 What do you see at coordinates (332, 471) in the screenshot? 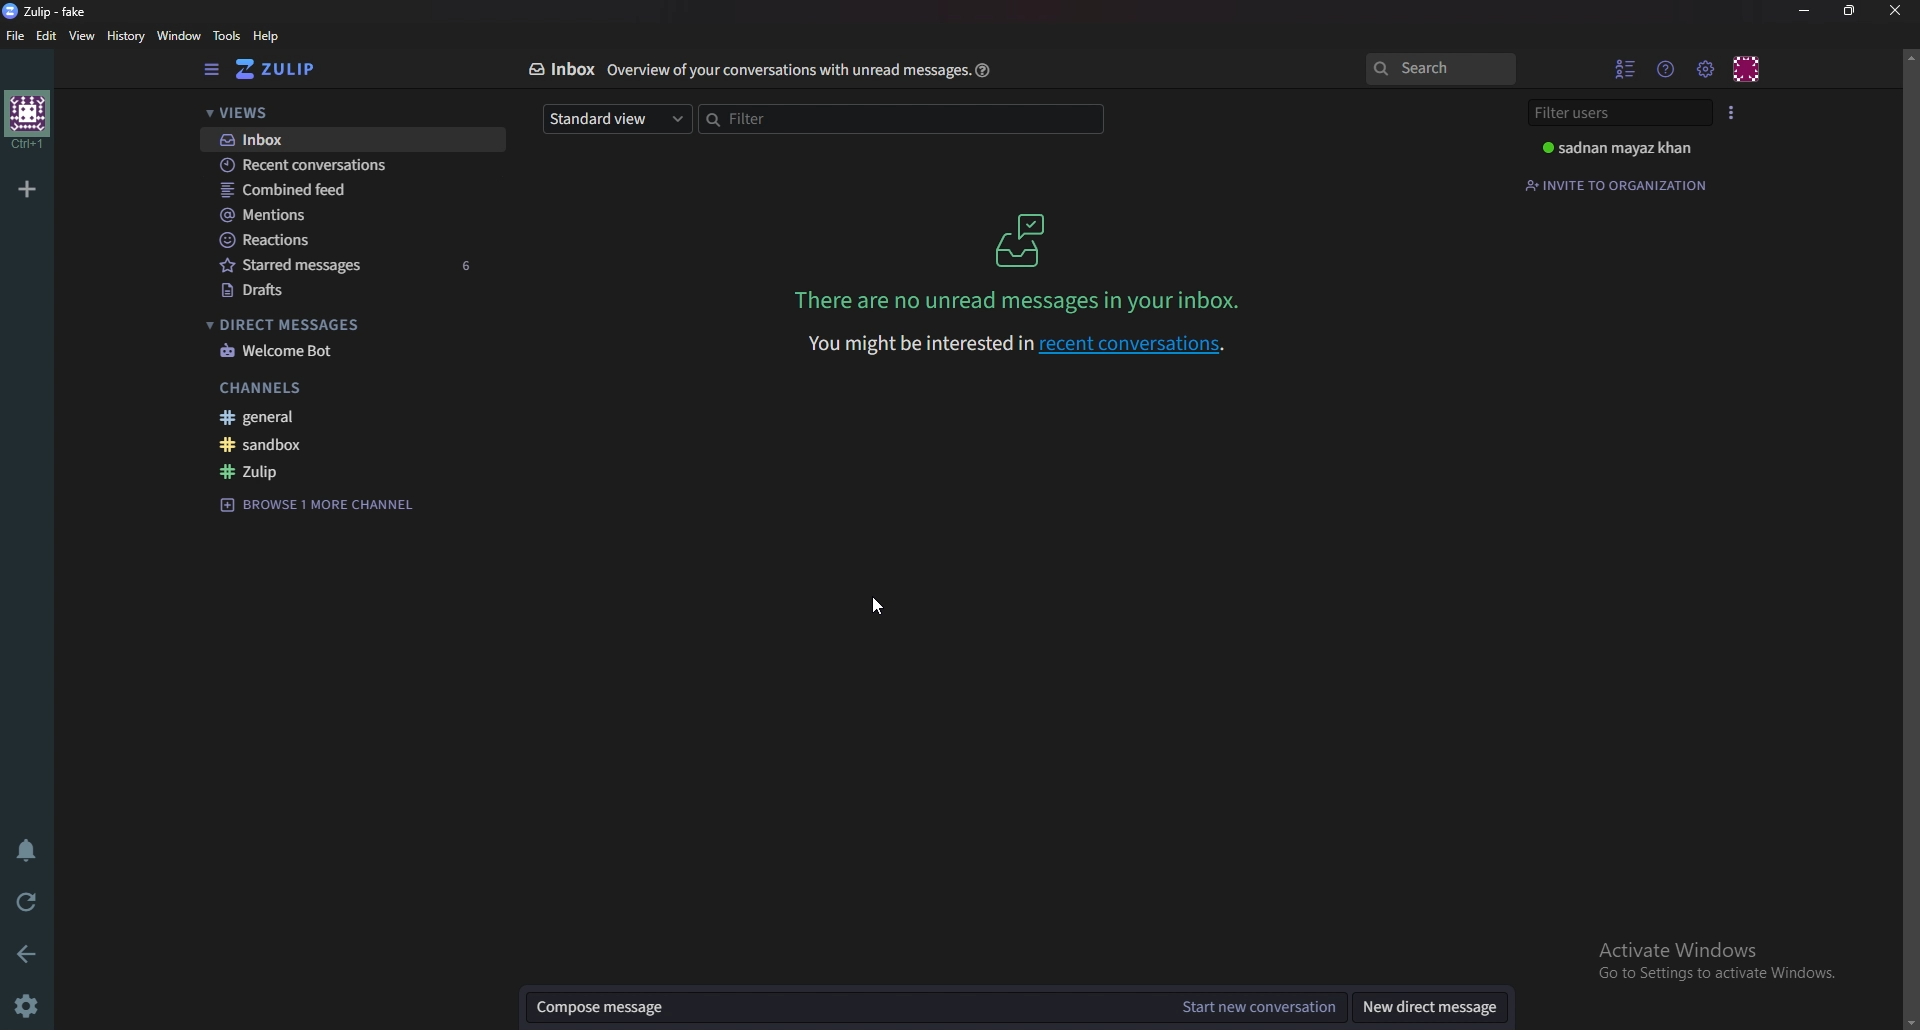
I see `zulip` at bounding box center [332, 471].